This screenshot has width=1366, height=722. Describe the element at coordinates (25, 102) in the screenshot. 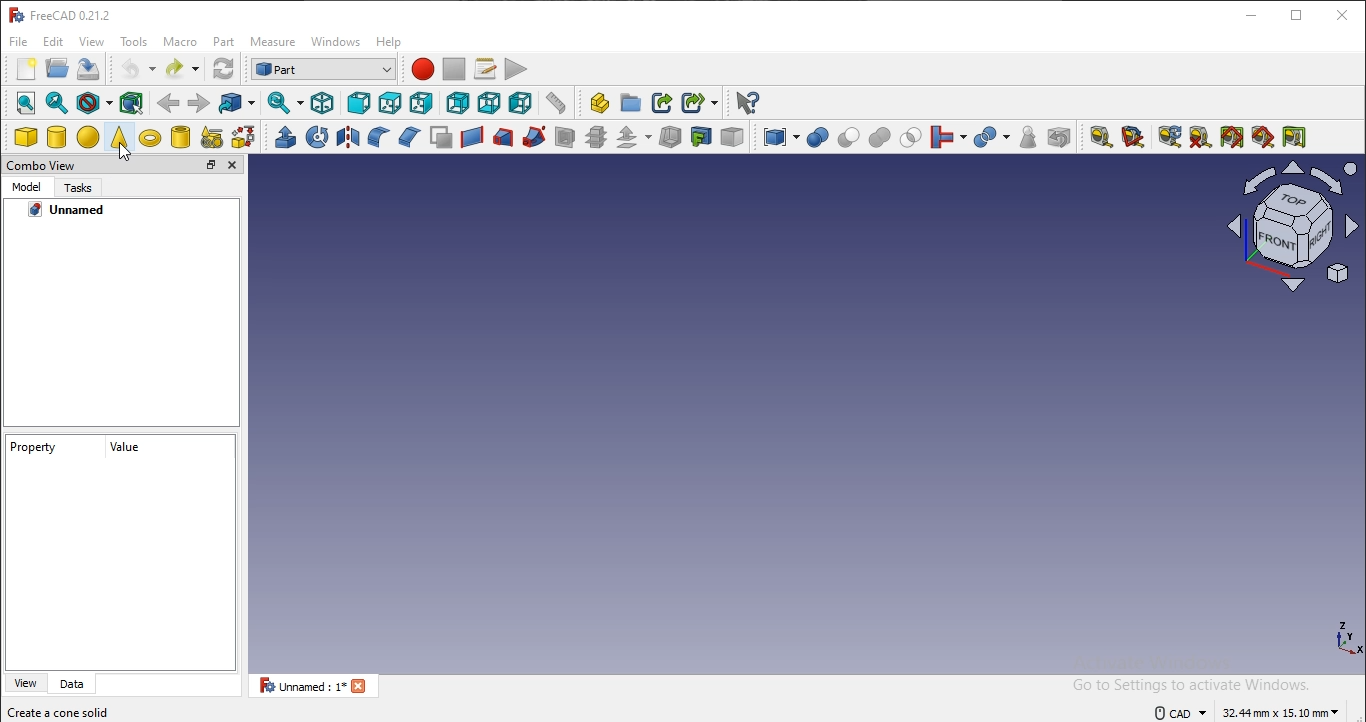

I see `fit all ` at that location.